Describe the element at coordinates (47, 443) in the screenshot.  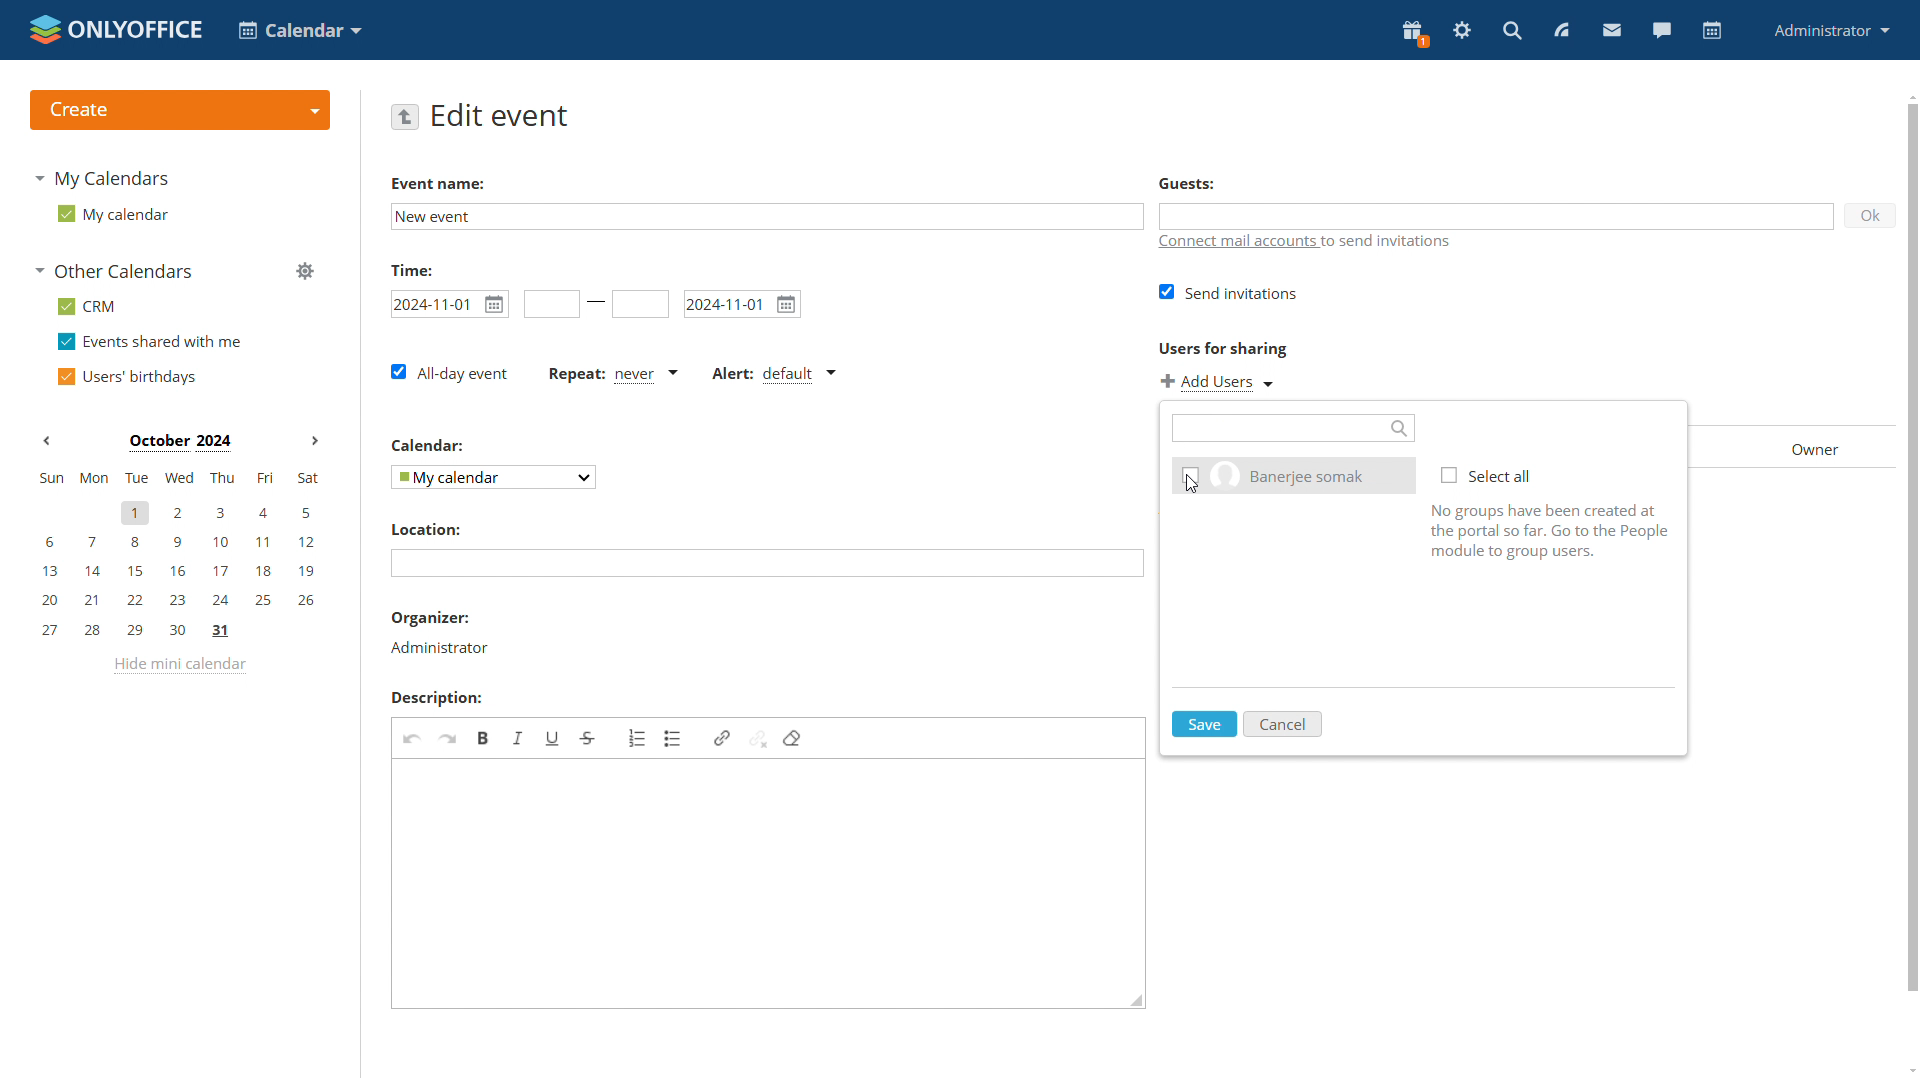
I see `Previous month` at that location.